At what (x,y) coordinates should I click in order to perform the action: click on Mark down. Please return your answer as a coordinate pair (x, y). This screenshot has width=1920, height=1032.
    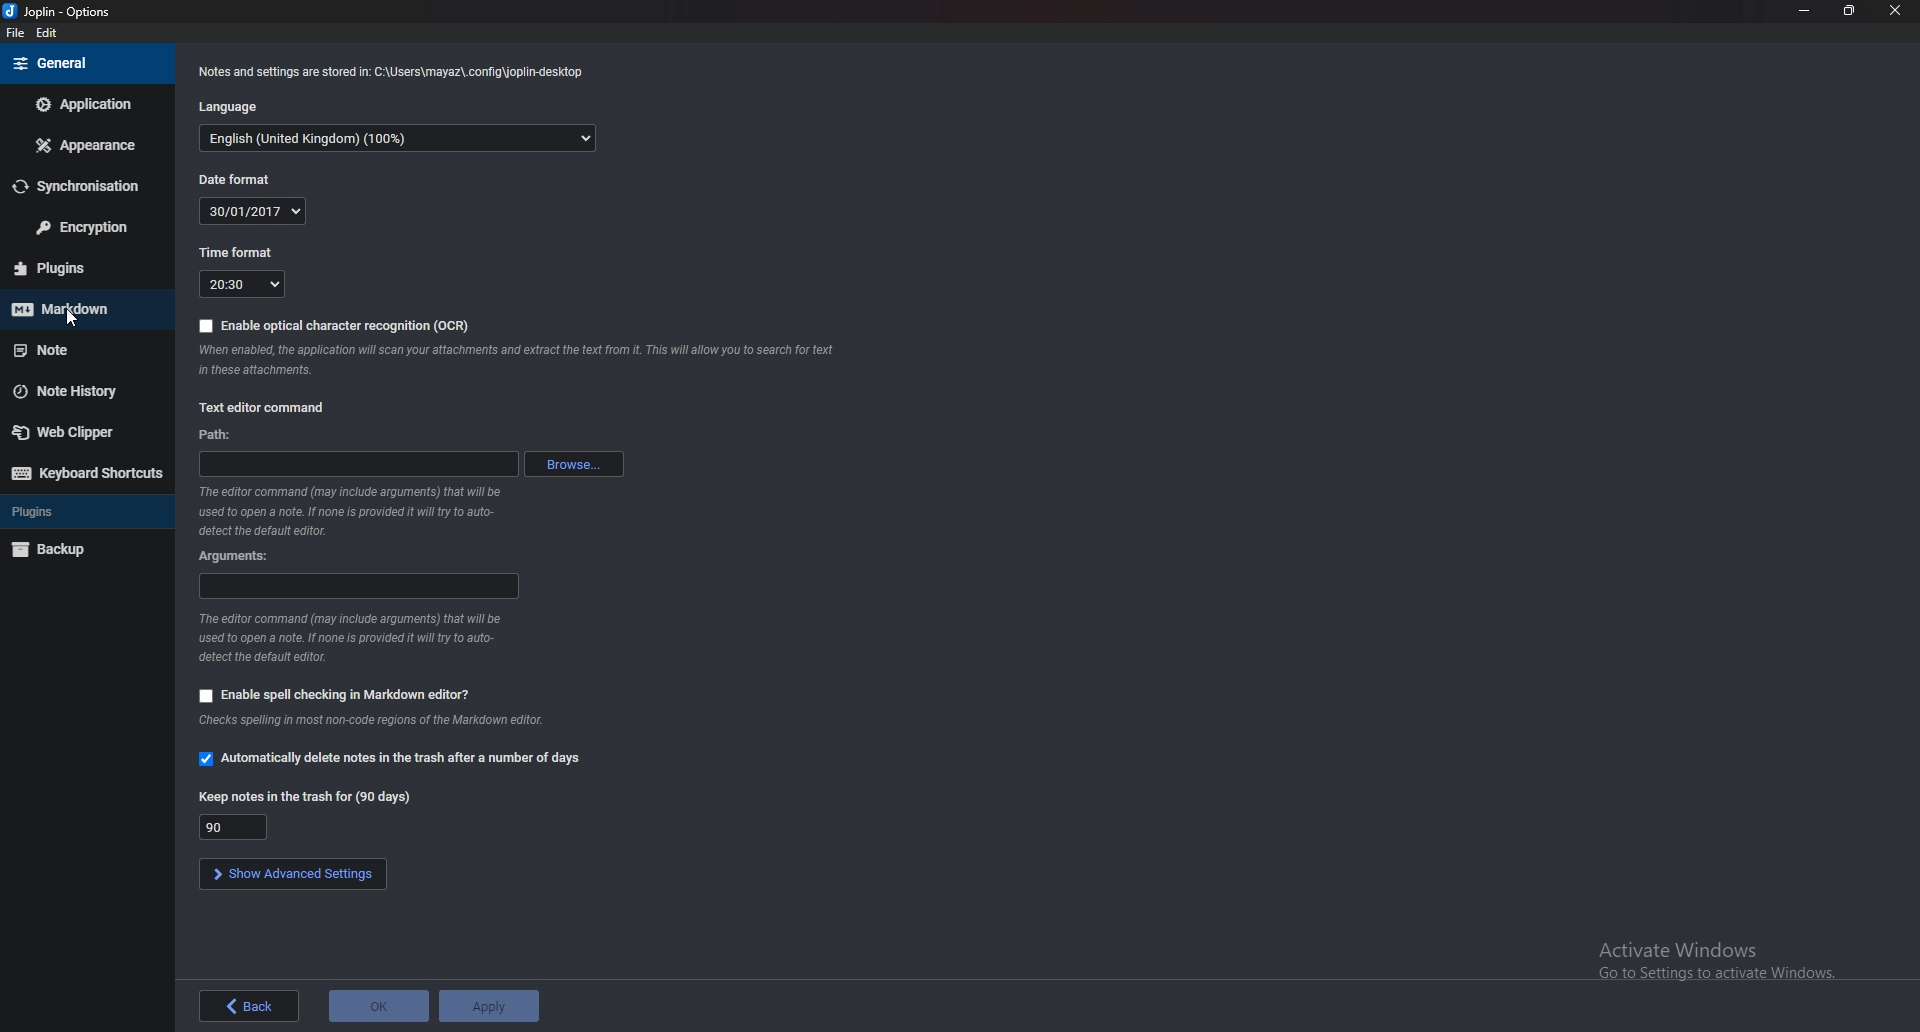
    Looking at the image, I should click on (79, 309).